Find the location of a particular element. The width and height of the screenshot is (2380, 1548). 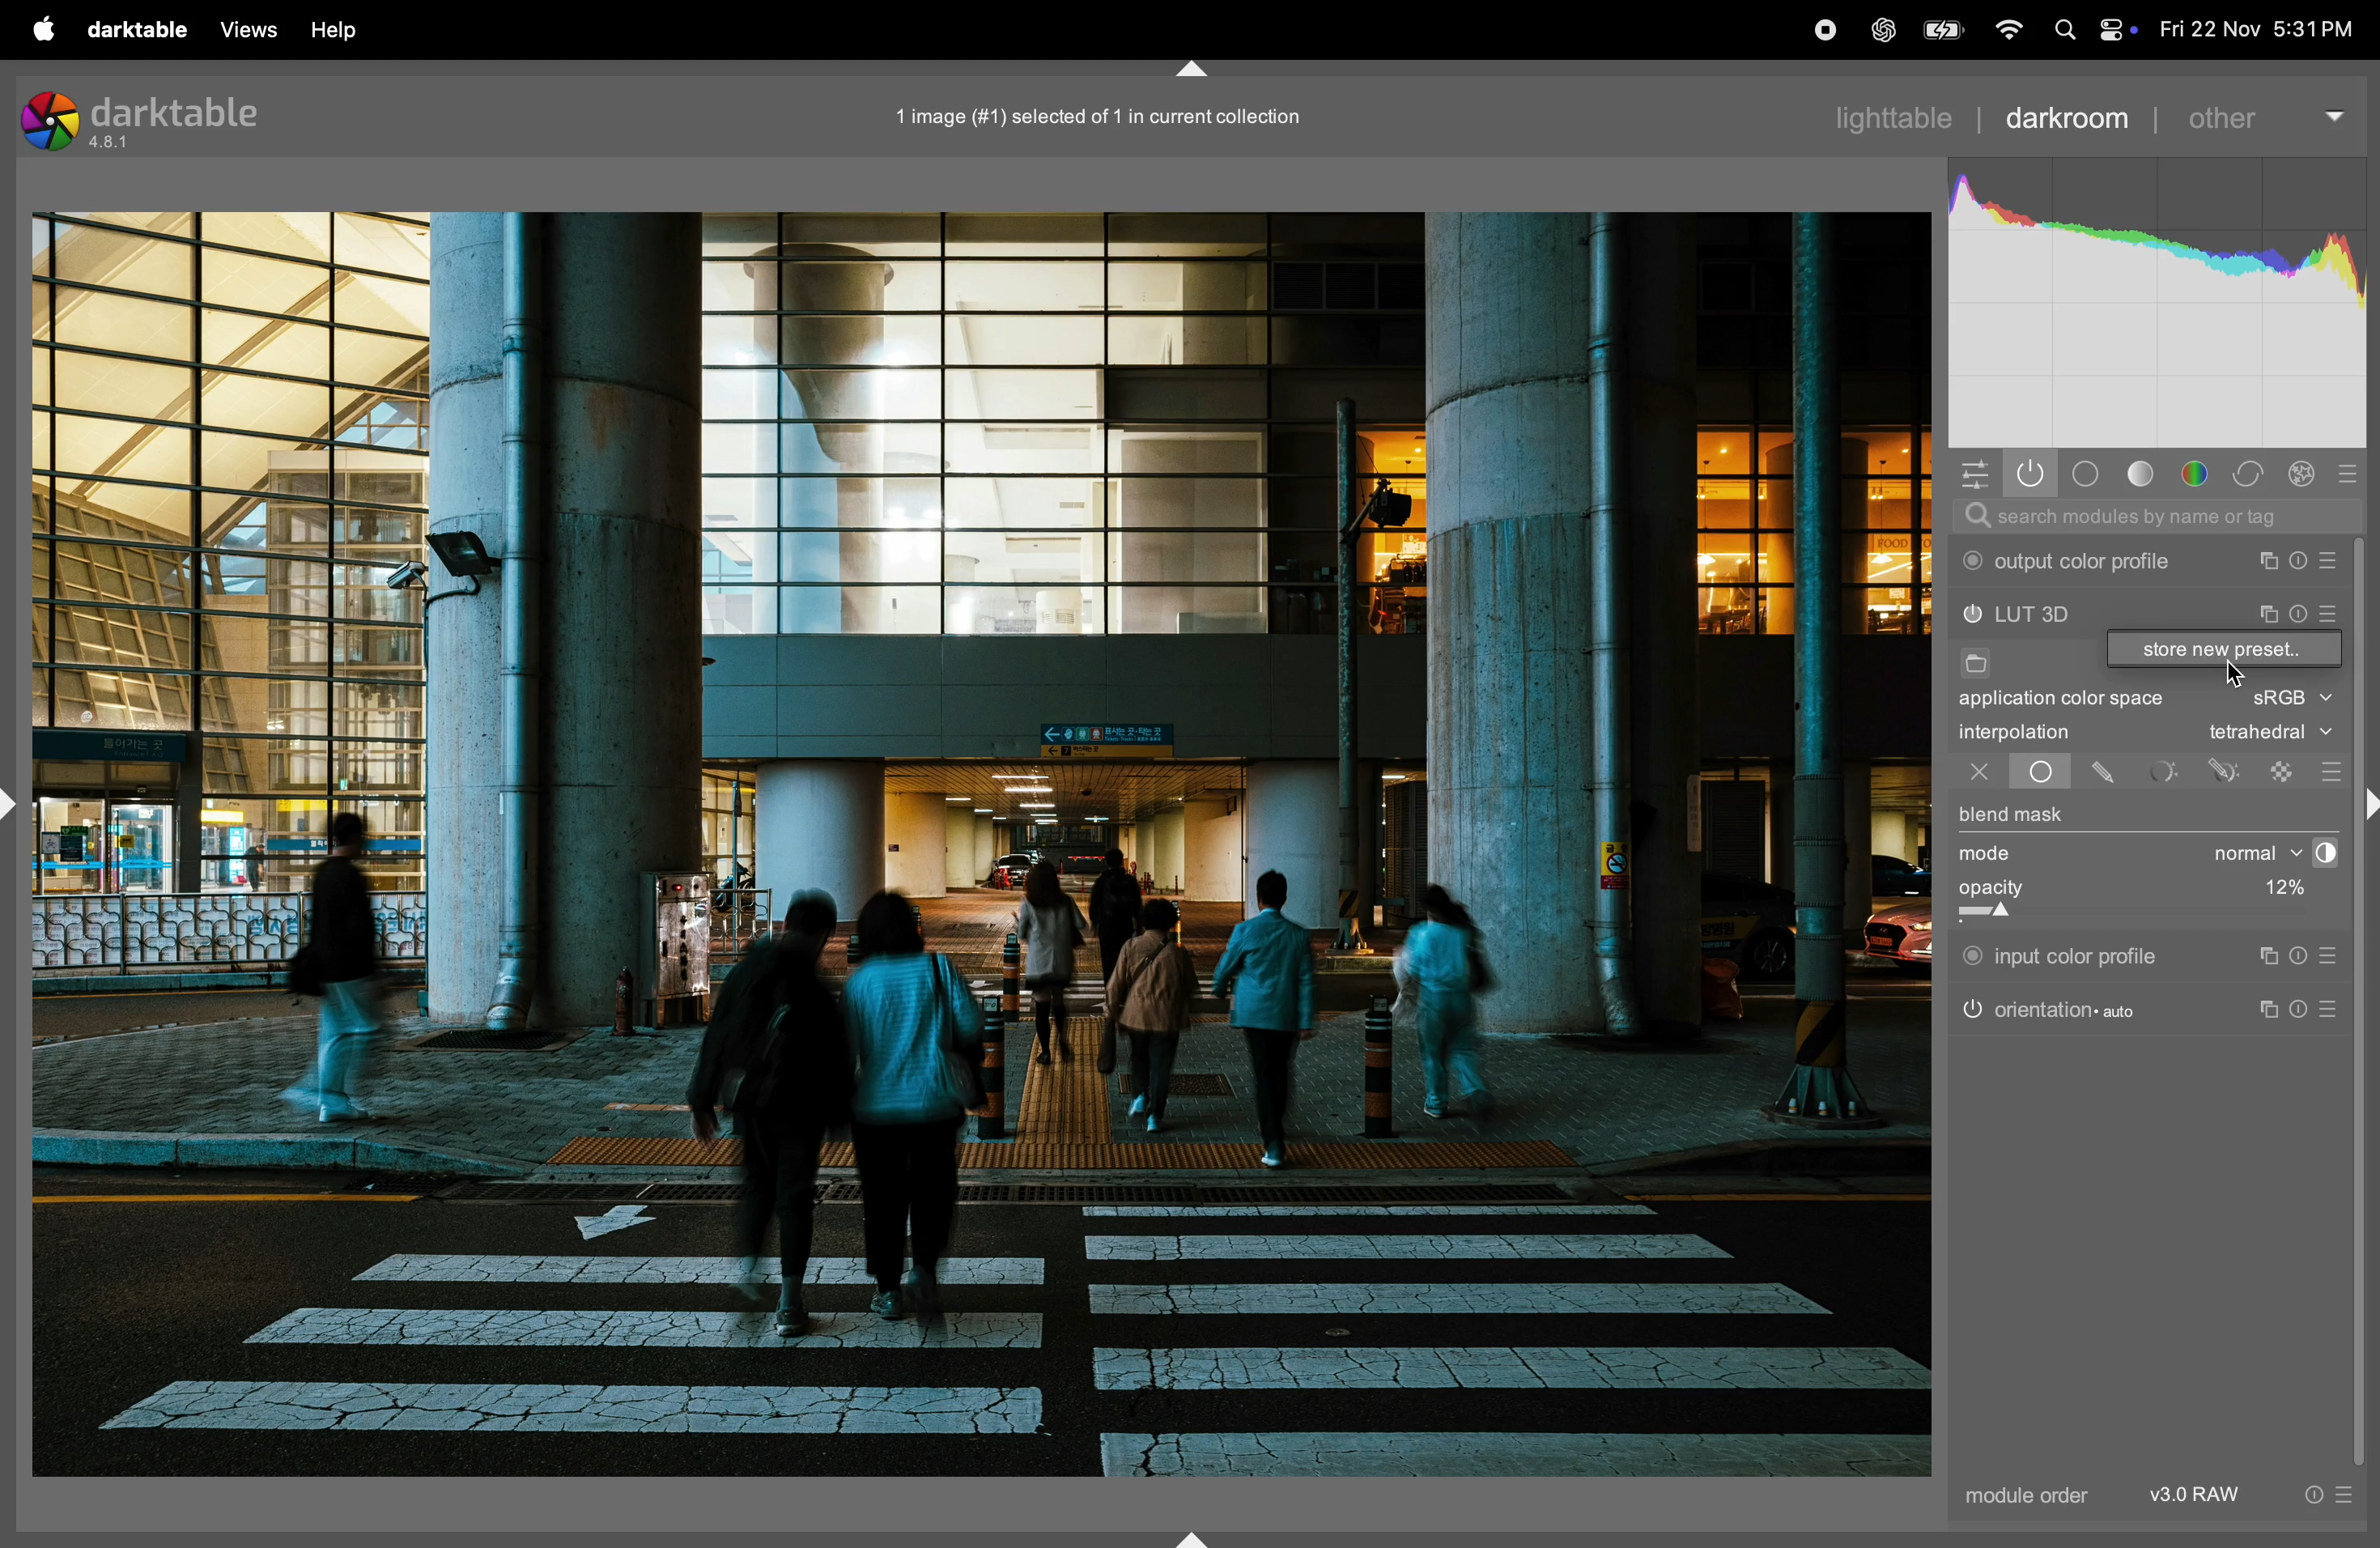

presets is located at coordinates (2334, 561).